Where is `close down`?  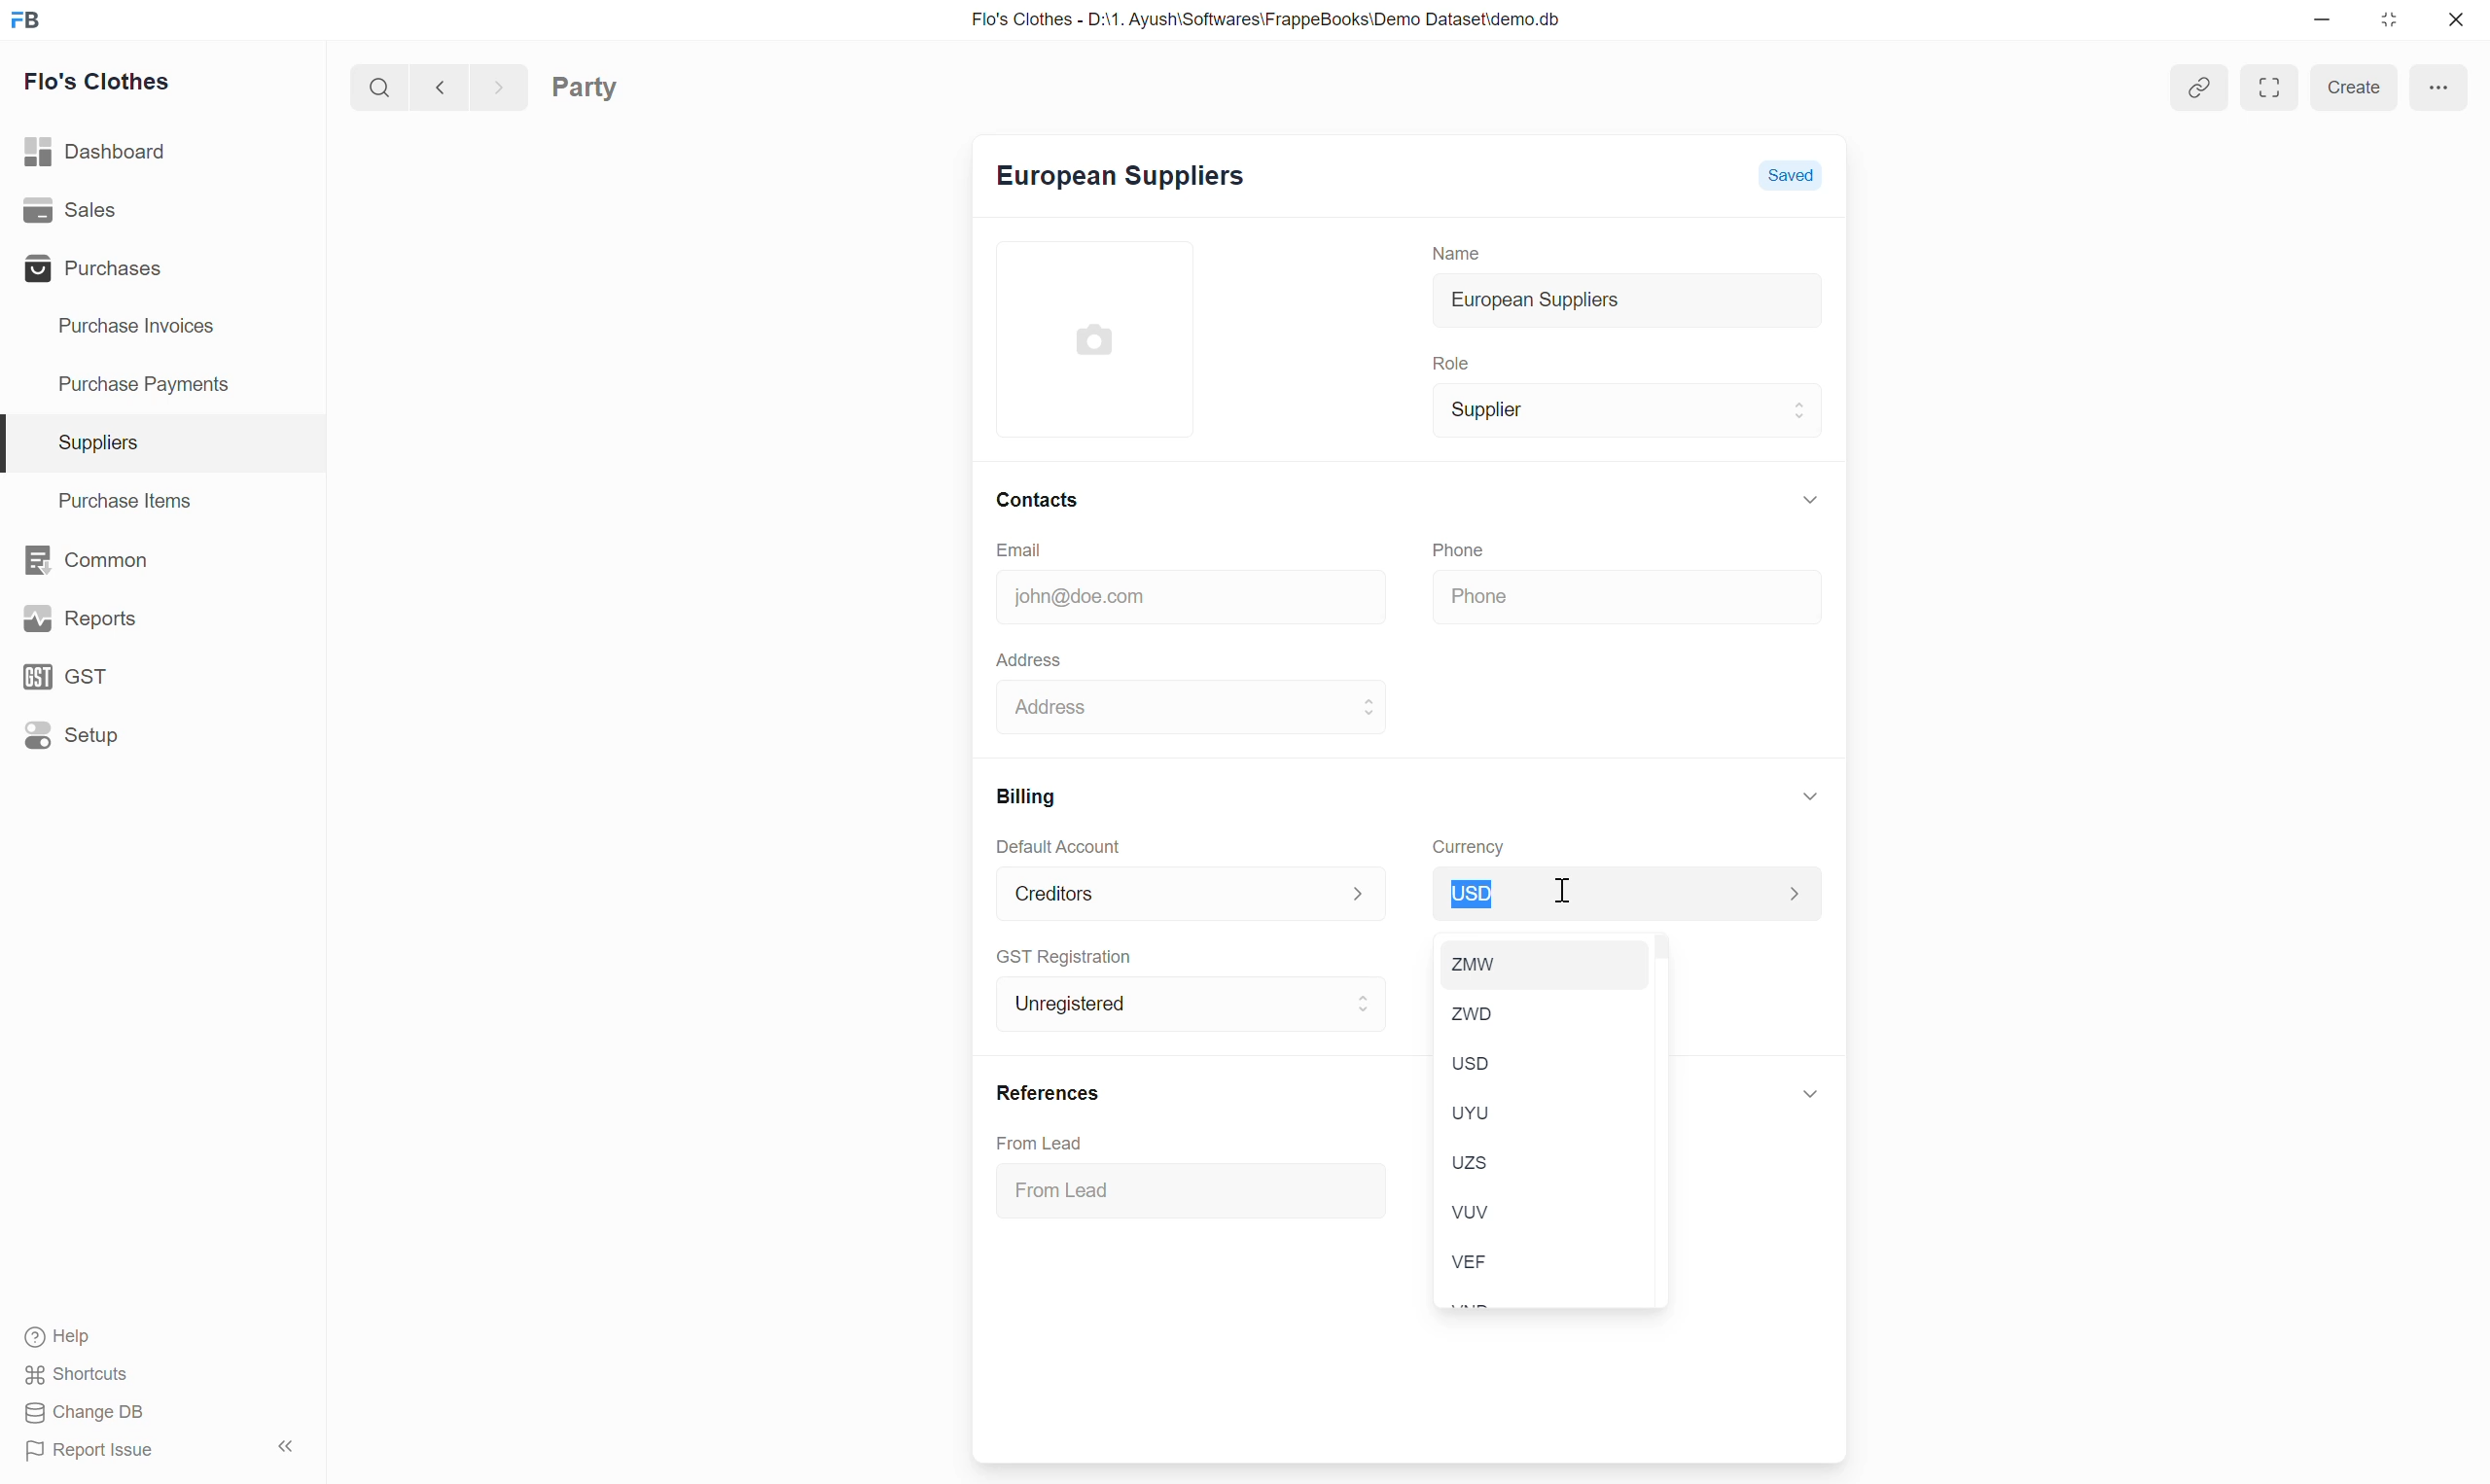
close down is located at coordinates (2391, 21).